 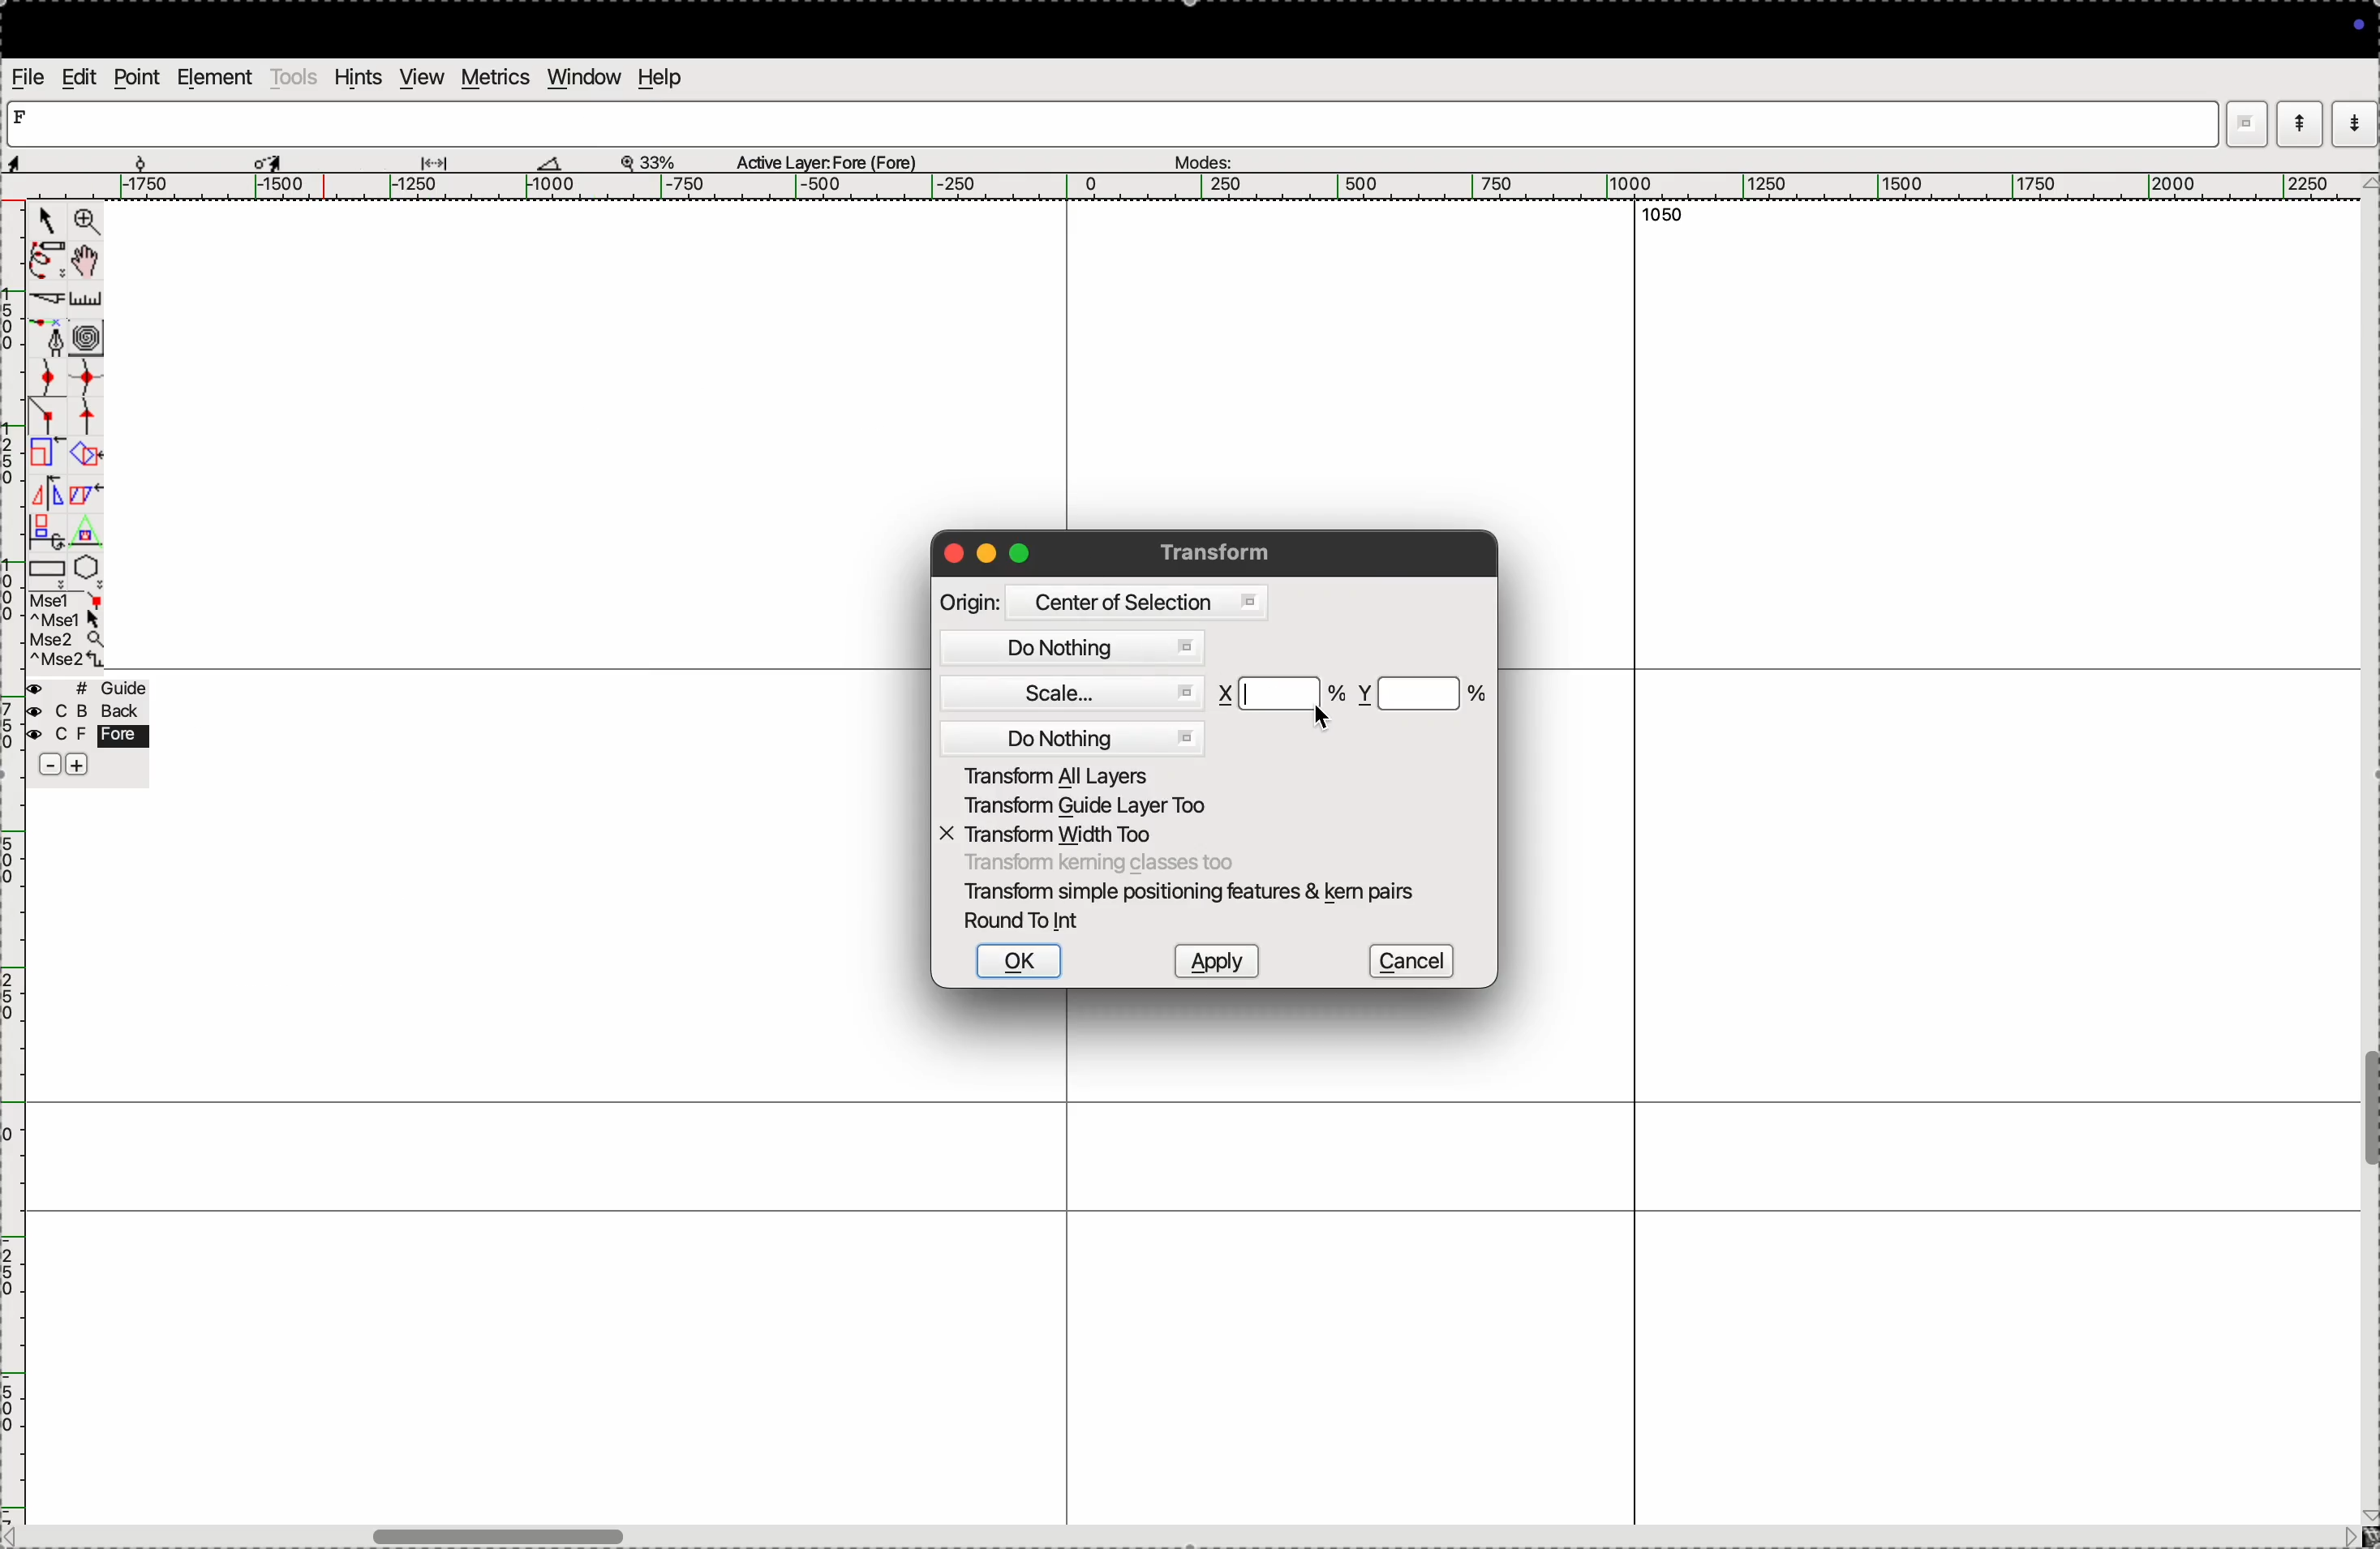 I want to click on fountain pen, so click(x=56, y=340).